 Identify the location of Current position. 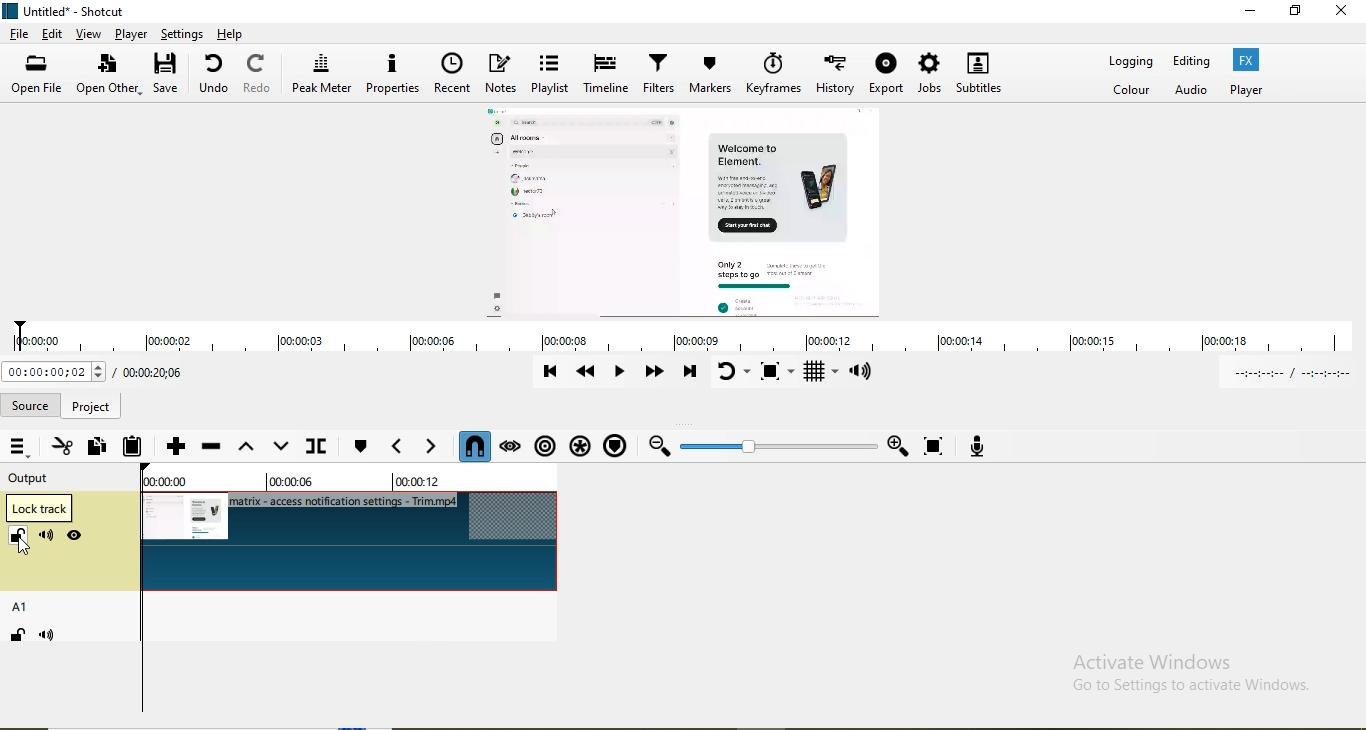
(55, 374).